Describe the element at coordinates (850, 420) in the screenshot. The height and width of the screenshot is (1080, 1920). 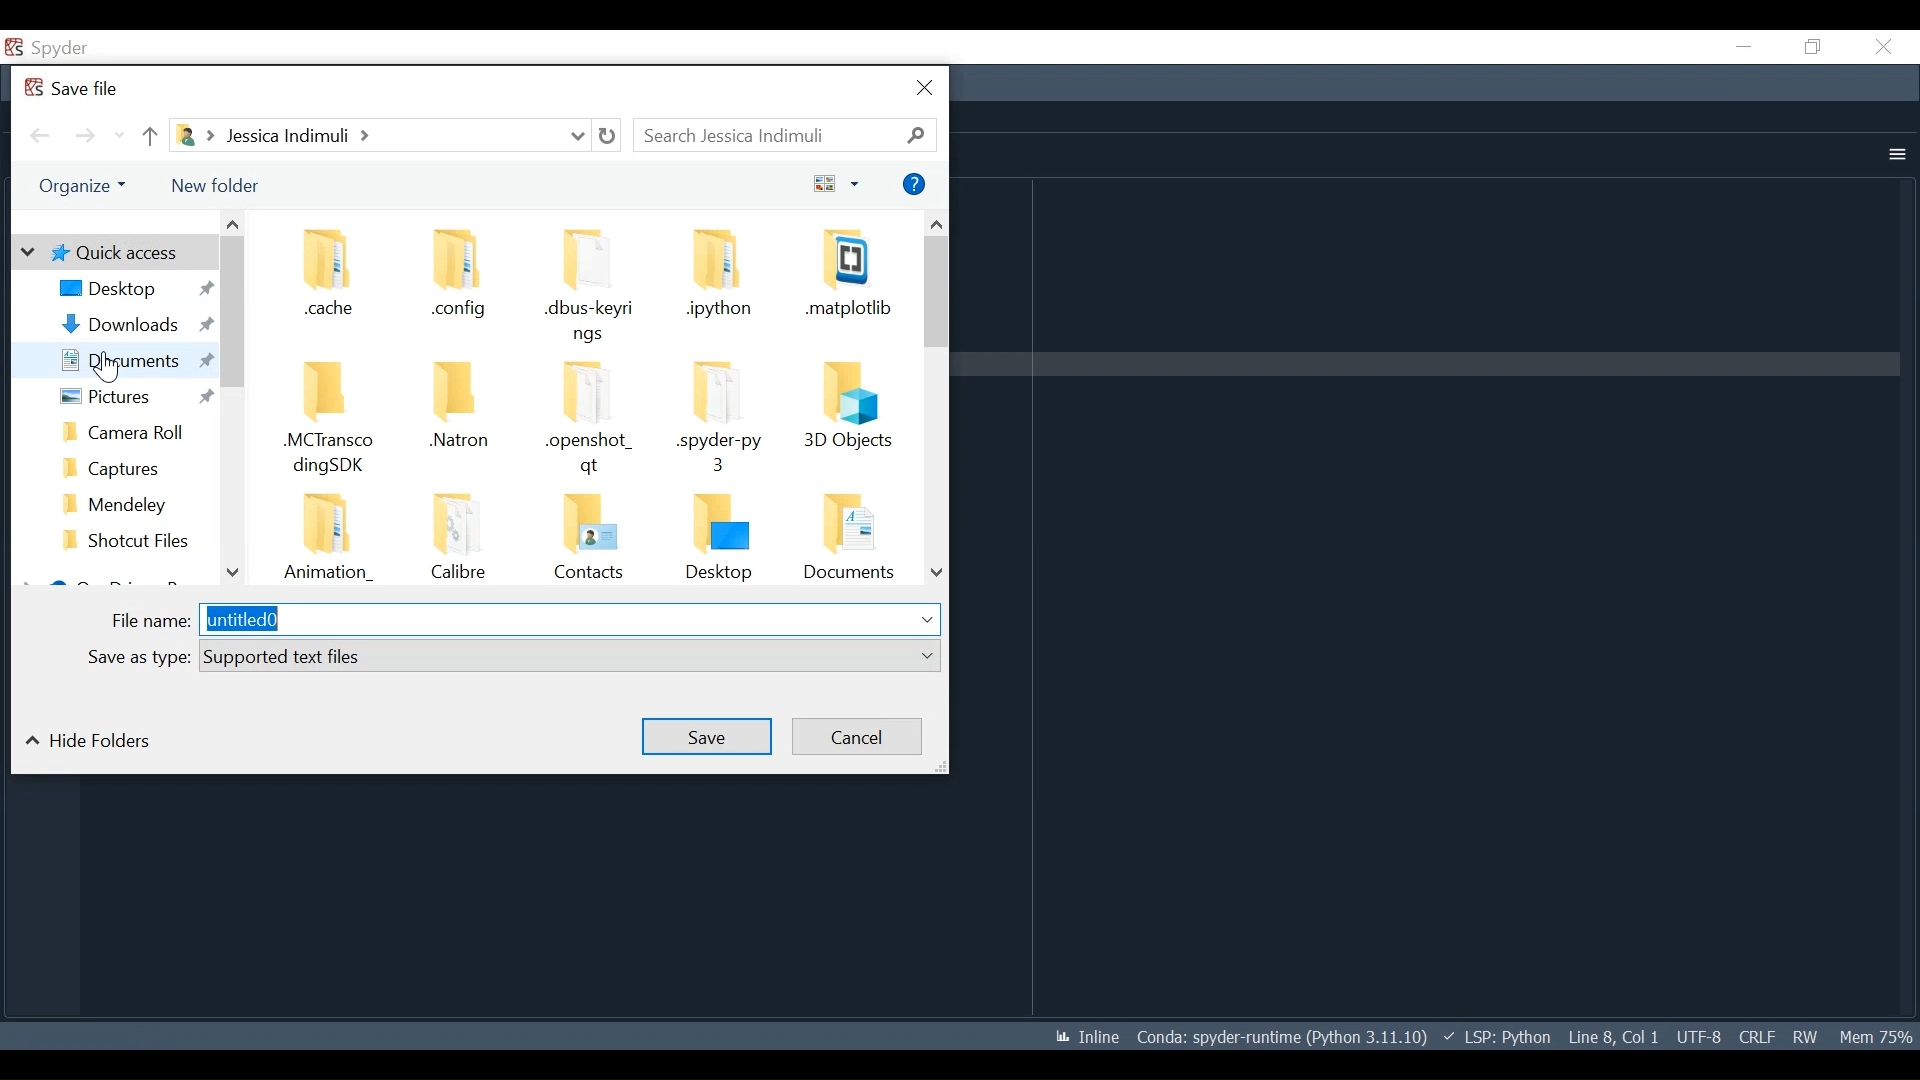
I see `Folder` at that location.